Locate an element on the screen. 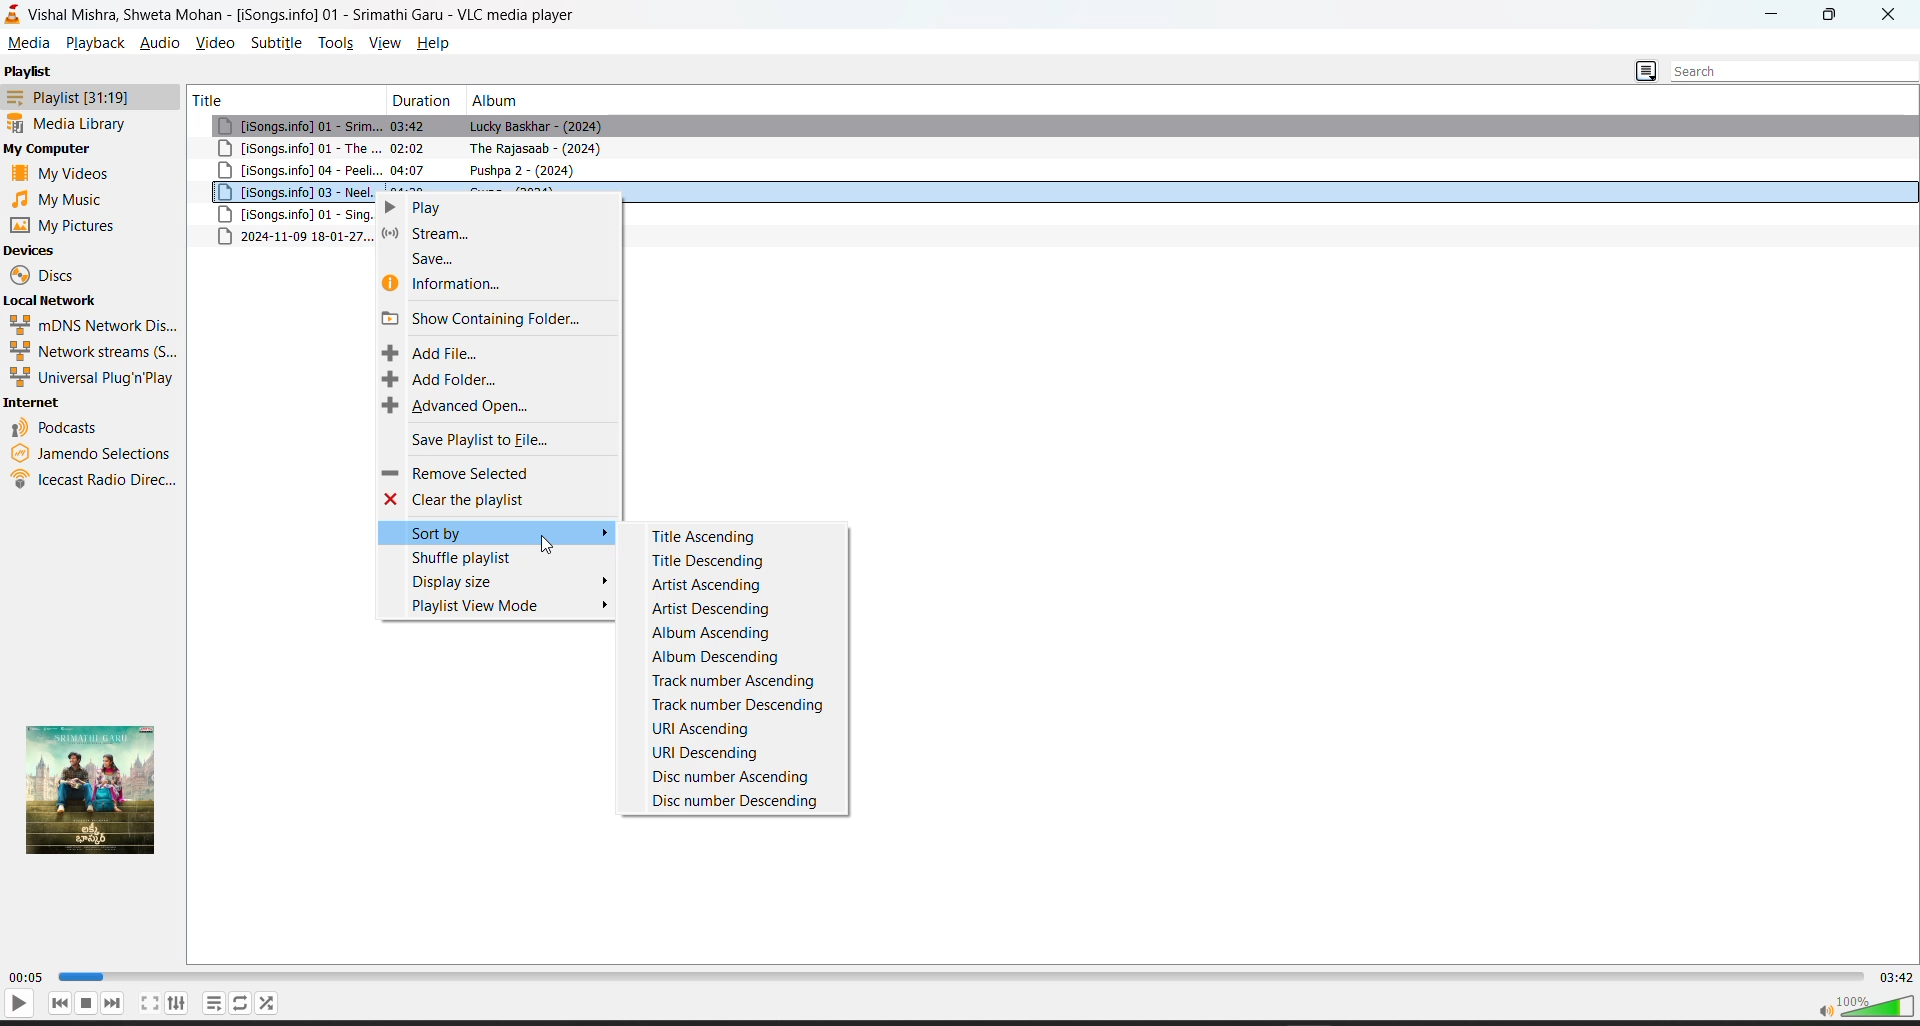 Image resolution: width=1920 pixels, height=1026 pixels. discs is located at coordinates (48, 275).